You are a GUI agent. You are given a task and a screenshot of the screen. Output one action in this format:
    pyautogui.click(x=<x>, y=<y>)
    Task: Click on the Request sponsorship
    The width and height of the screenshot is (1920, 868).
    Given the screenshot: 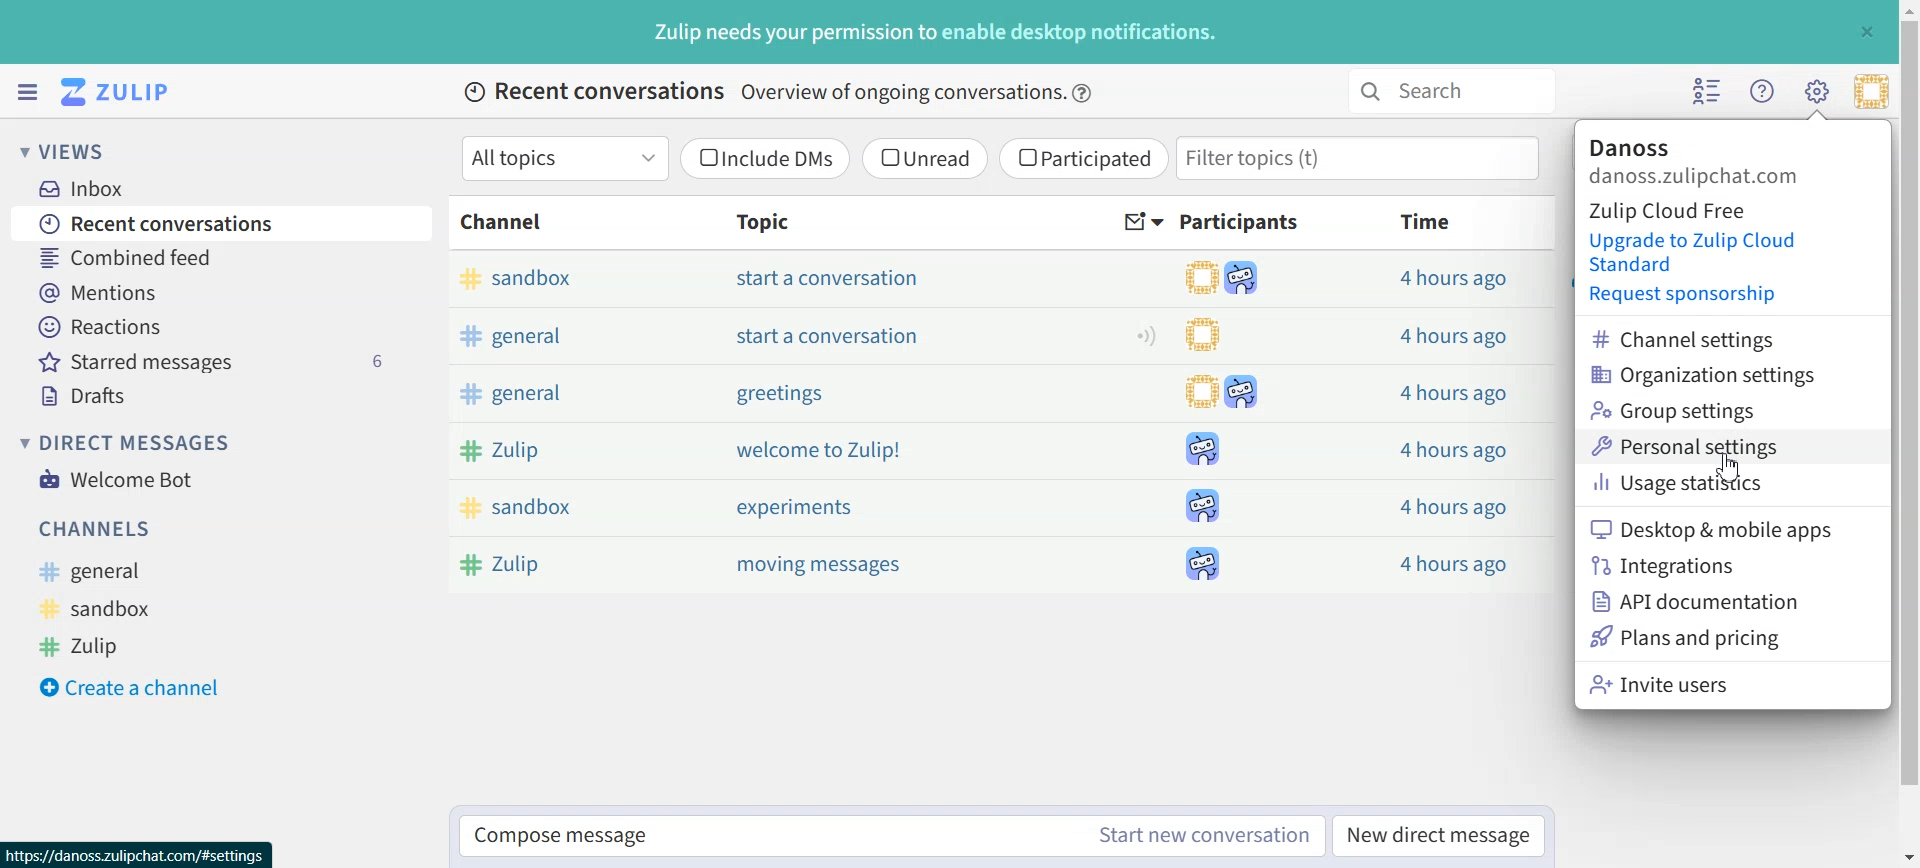 What is the action you would take?
    pyautogui.click(x=1677, y=294)
    